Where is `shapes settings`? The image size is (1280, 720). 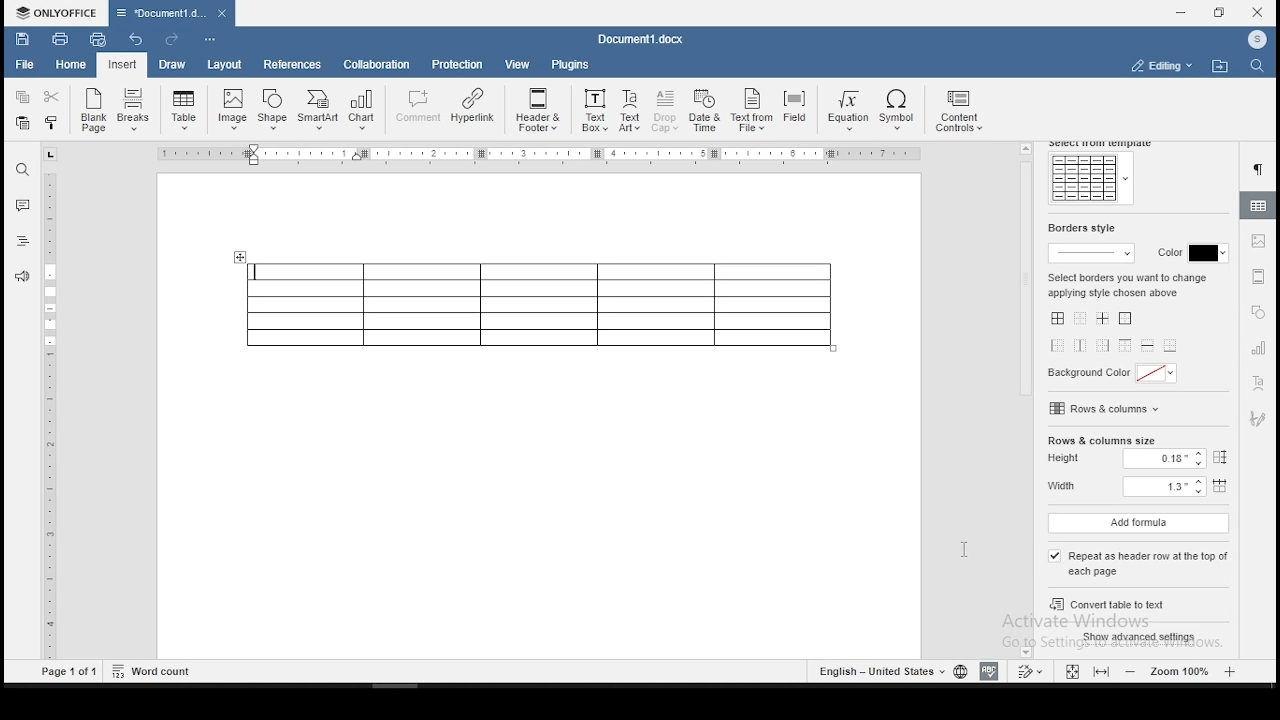 shapes settings is located at coordinates (1257, 312).